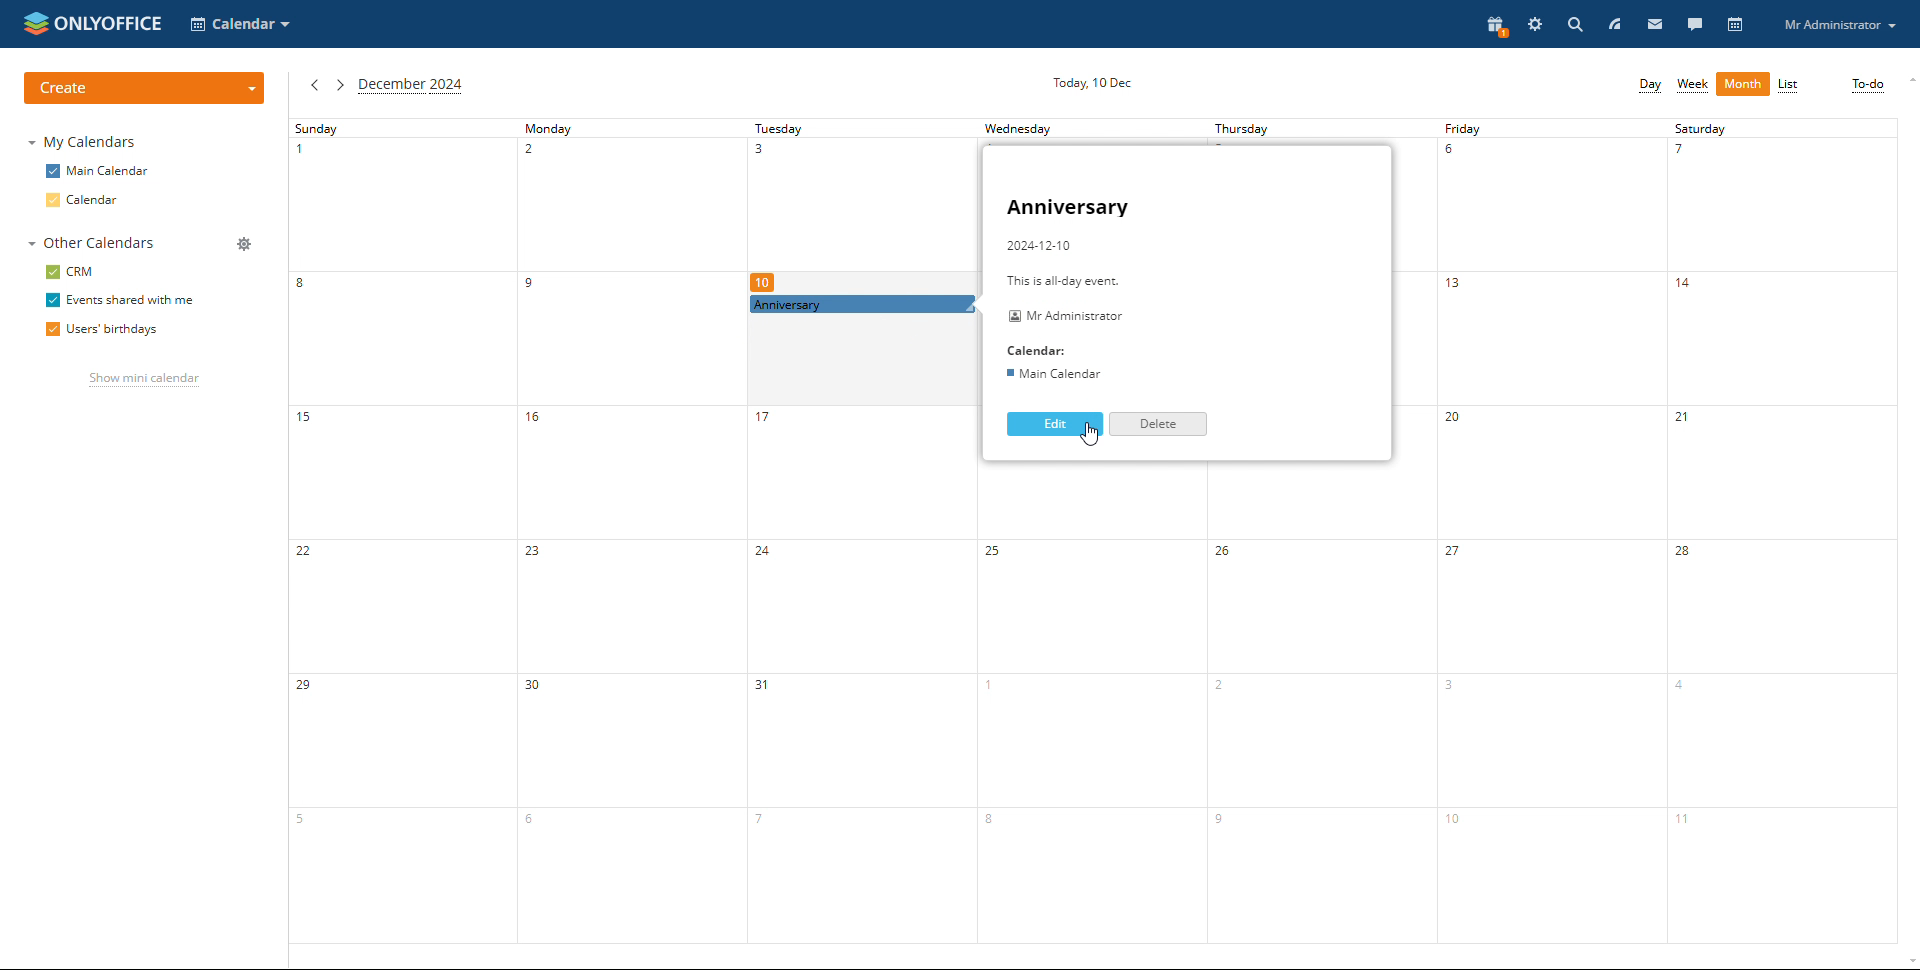 The image size is (1920, 970). Describe the element at coordinates (339, 85) in the screenshot. I see `next month` at that location.